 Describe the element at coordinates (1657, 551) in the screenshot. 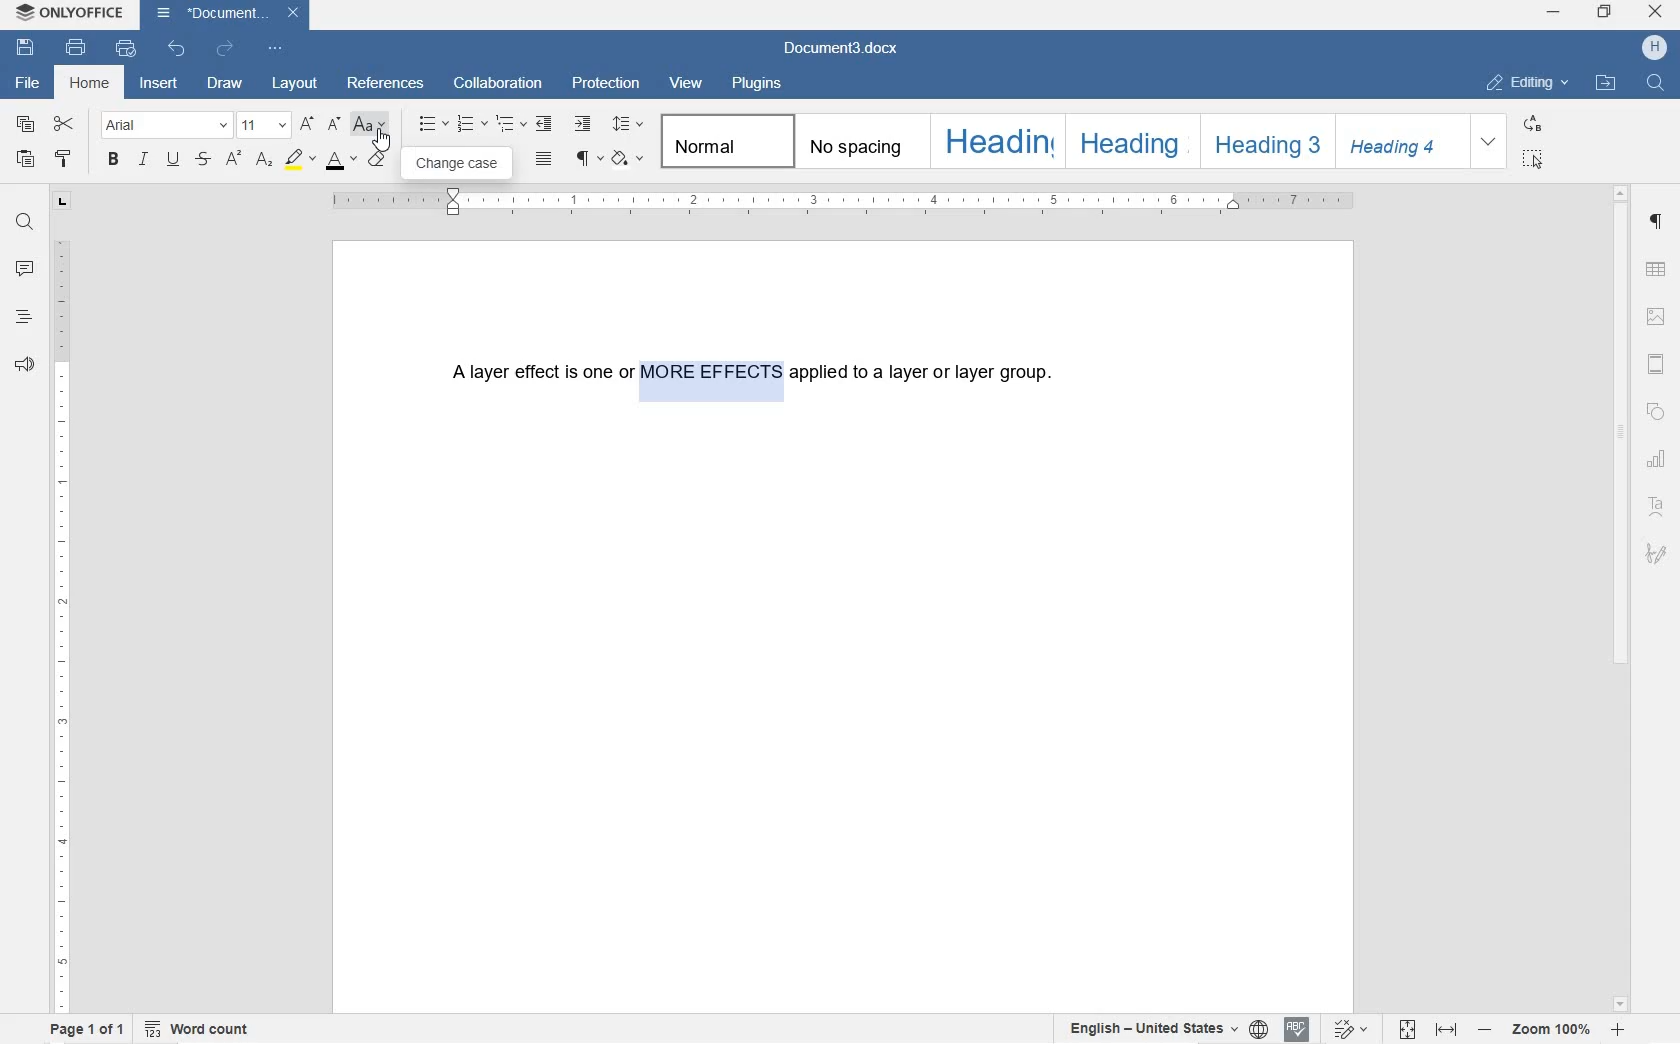

I see `SIGNATURE` at that location.